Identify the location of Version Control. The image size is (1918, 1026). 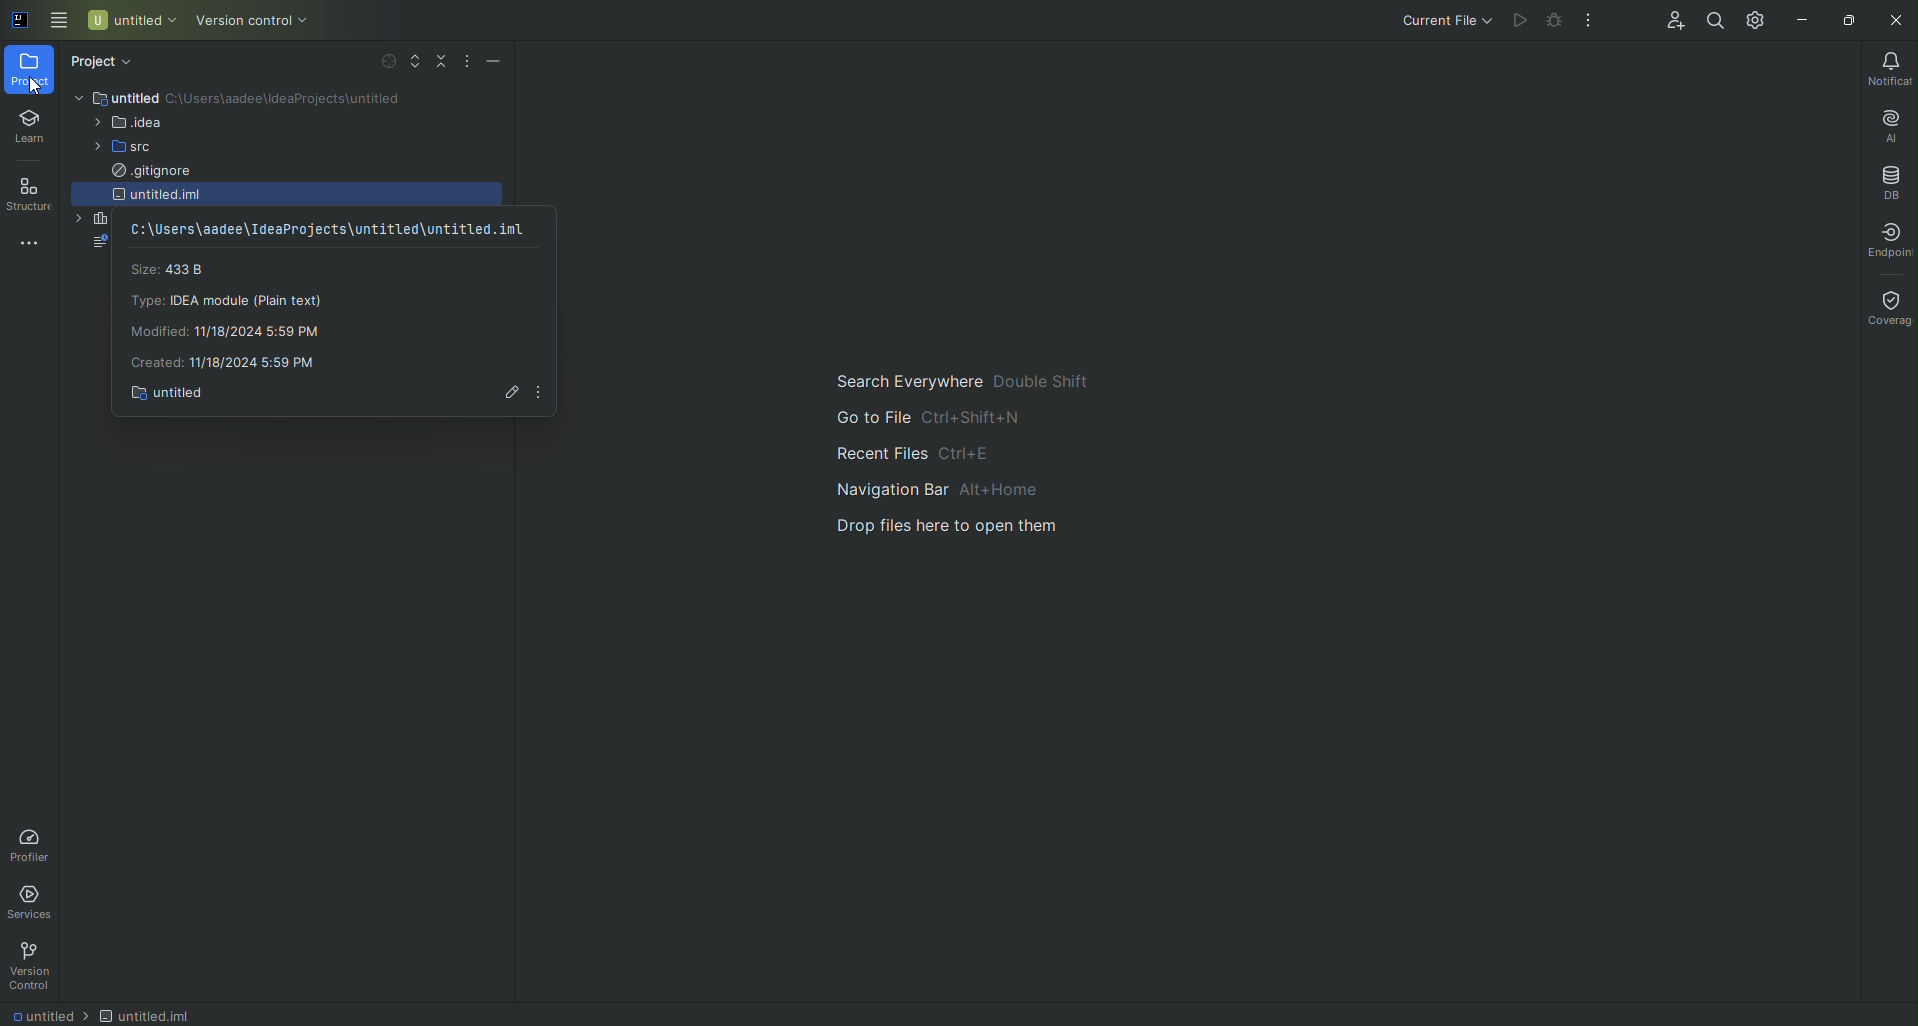
(247, 23).